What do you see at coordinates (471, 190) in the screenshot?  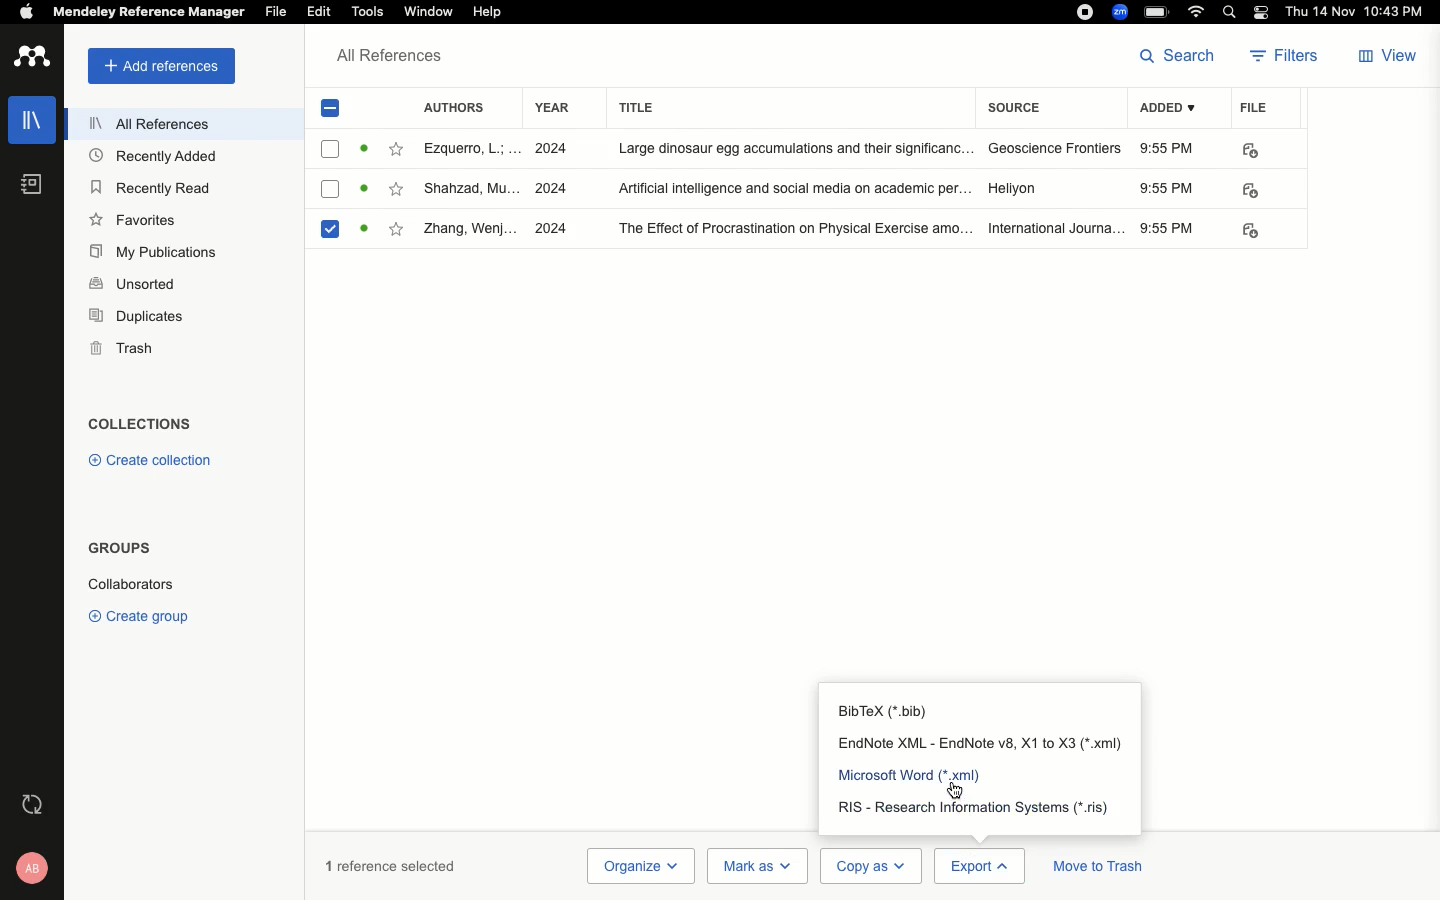 I see `Shahzad` at bounding box center [471, 190].